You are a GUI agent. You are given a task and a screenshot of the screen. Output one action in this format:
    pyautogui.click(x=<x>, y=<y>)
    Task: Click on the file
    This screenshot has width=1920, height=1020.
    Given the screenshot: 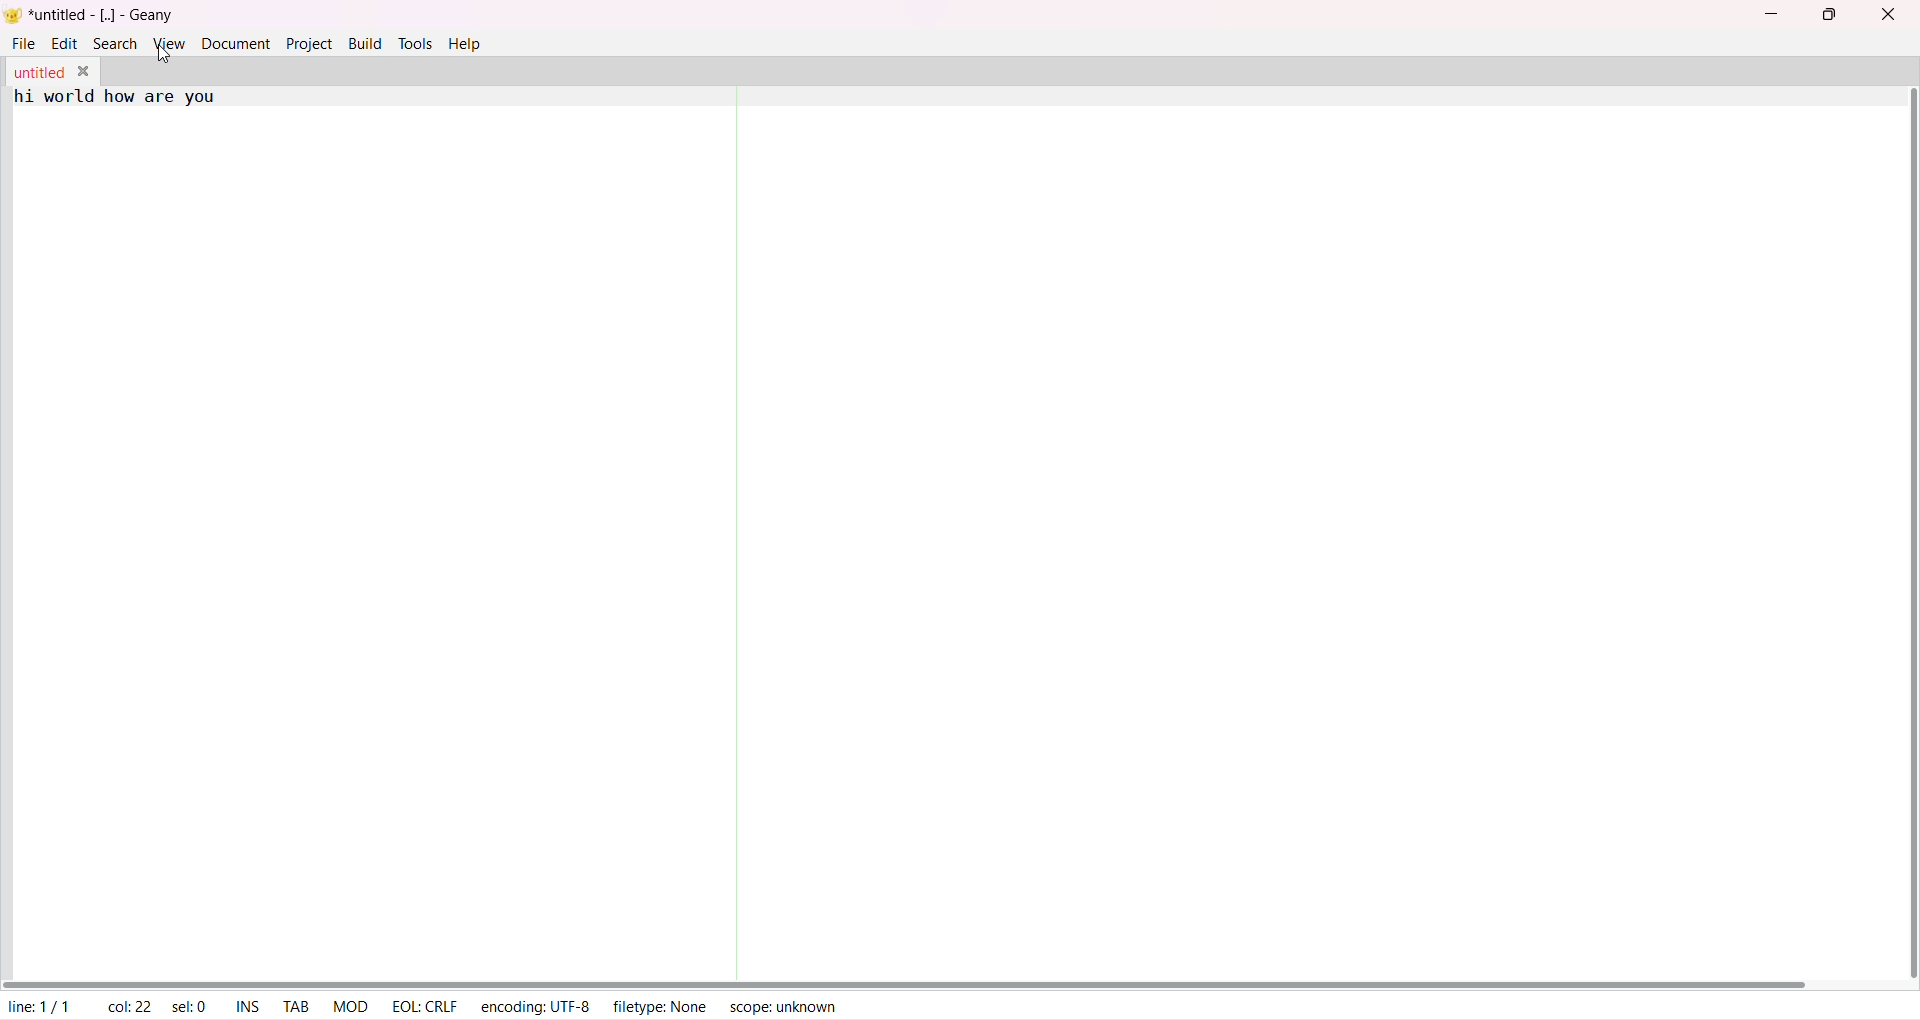 What is the action you would take?
    pyautogui.click(x=19, y=44)
    